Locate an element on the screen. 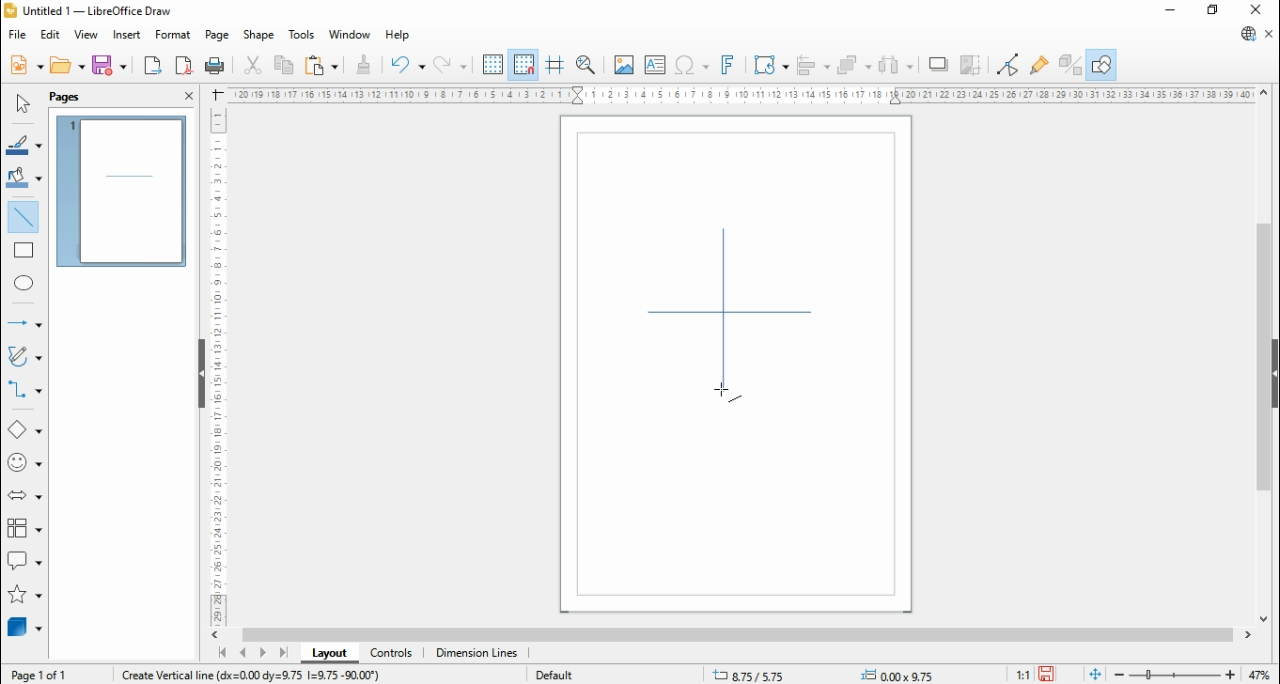 The height and width of the screenshot is (684, 1280).  is located at coordinates (255, 673).